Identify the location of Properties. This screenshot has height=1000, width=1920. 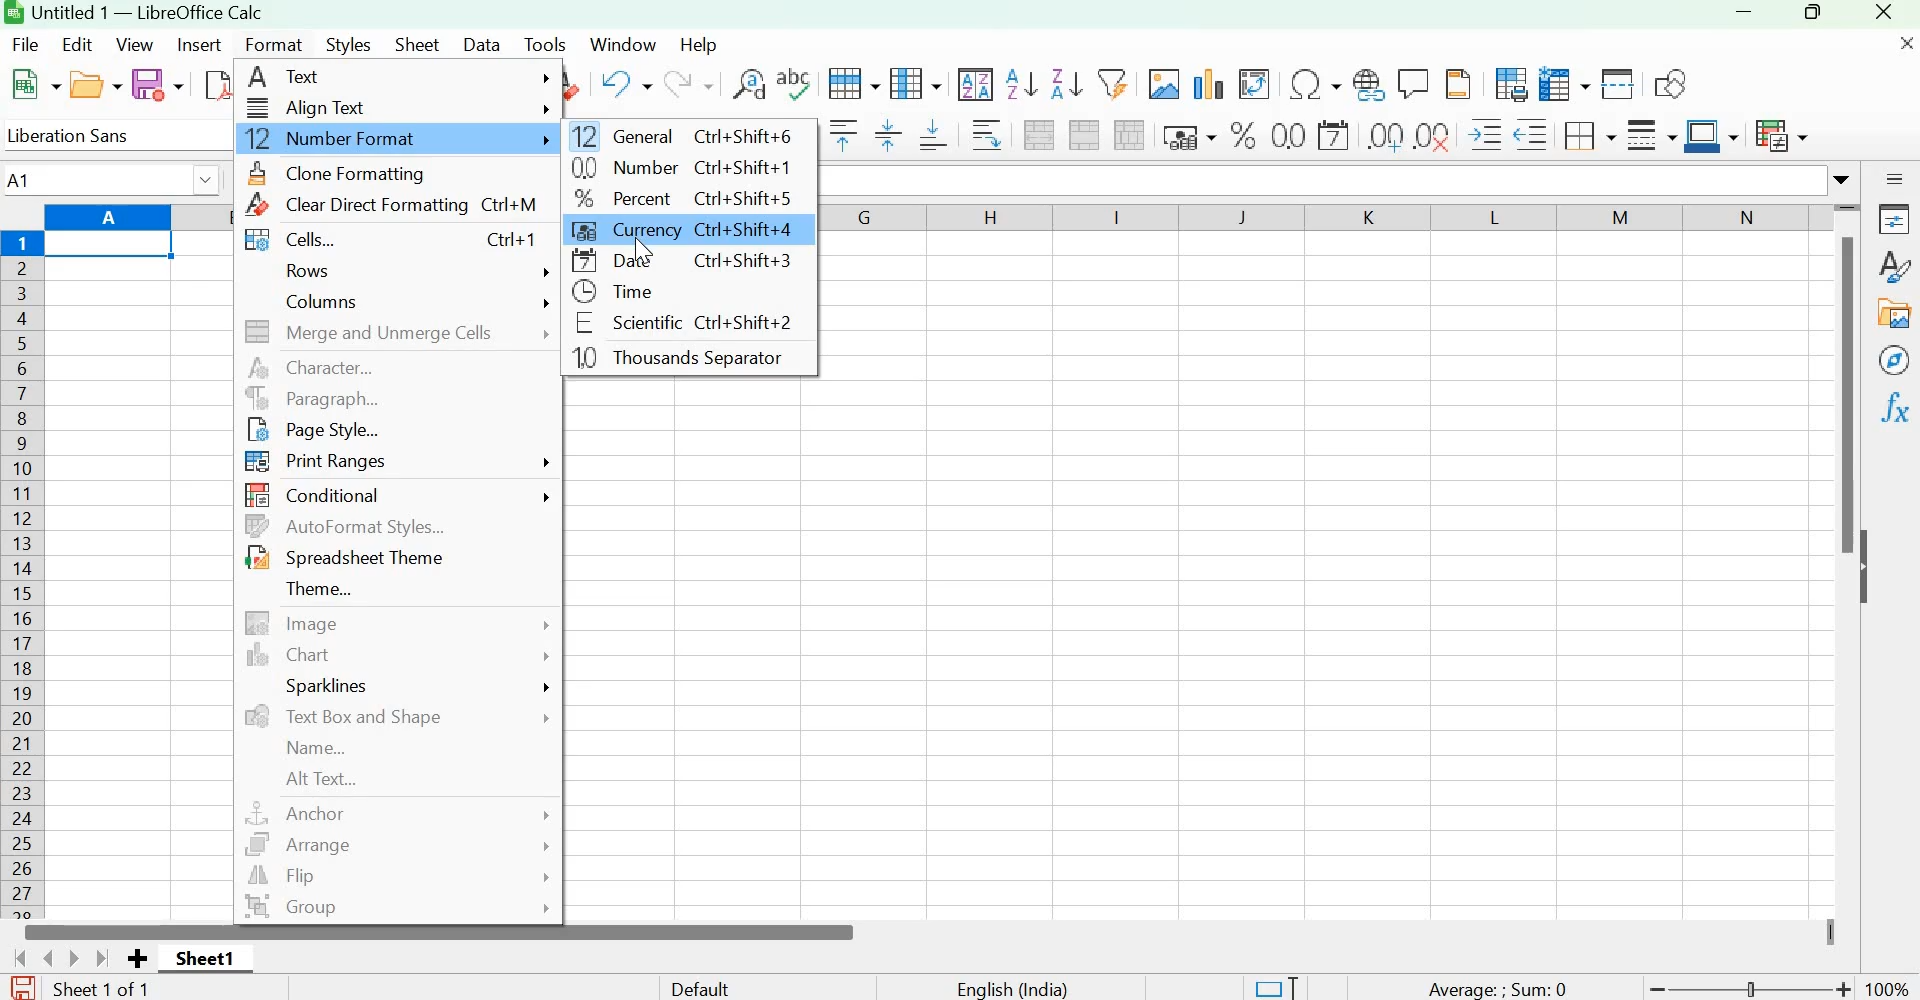
(1894, 220).